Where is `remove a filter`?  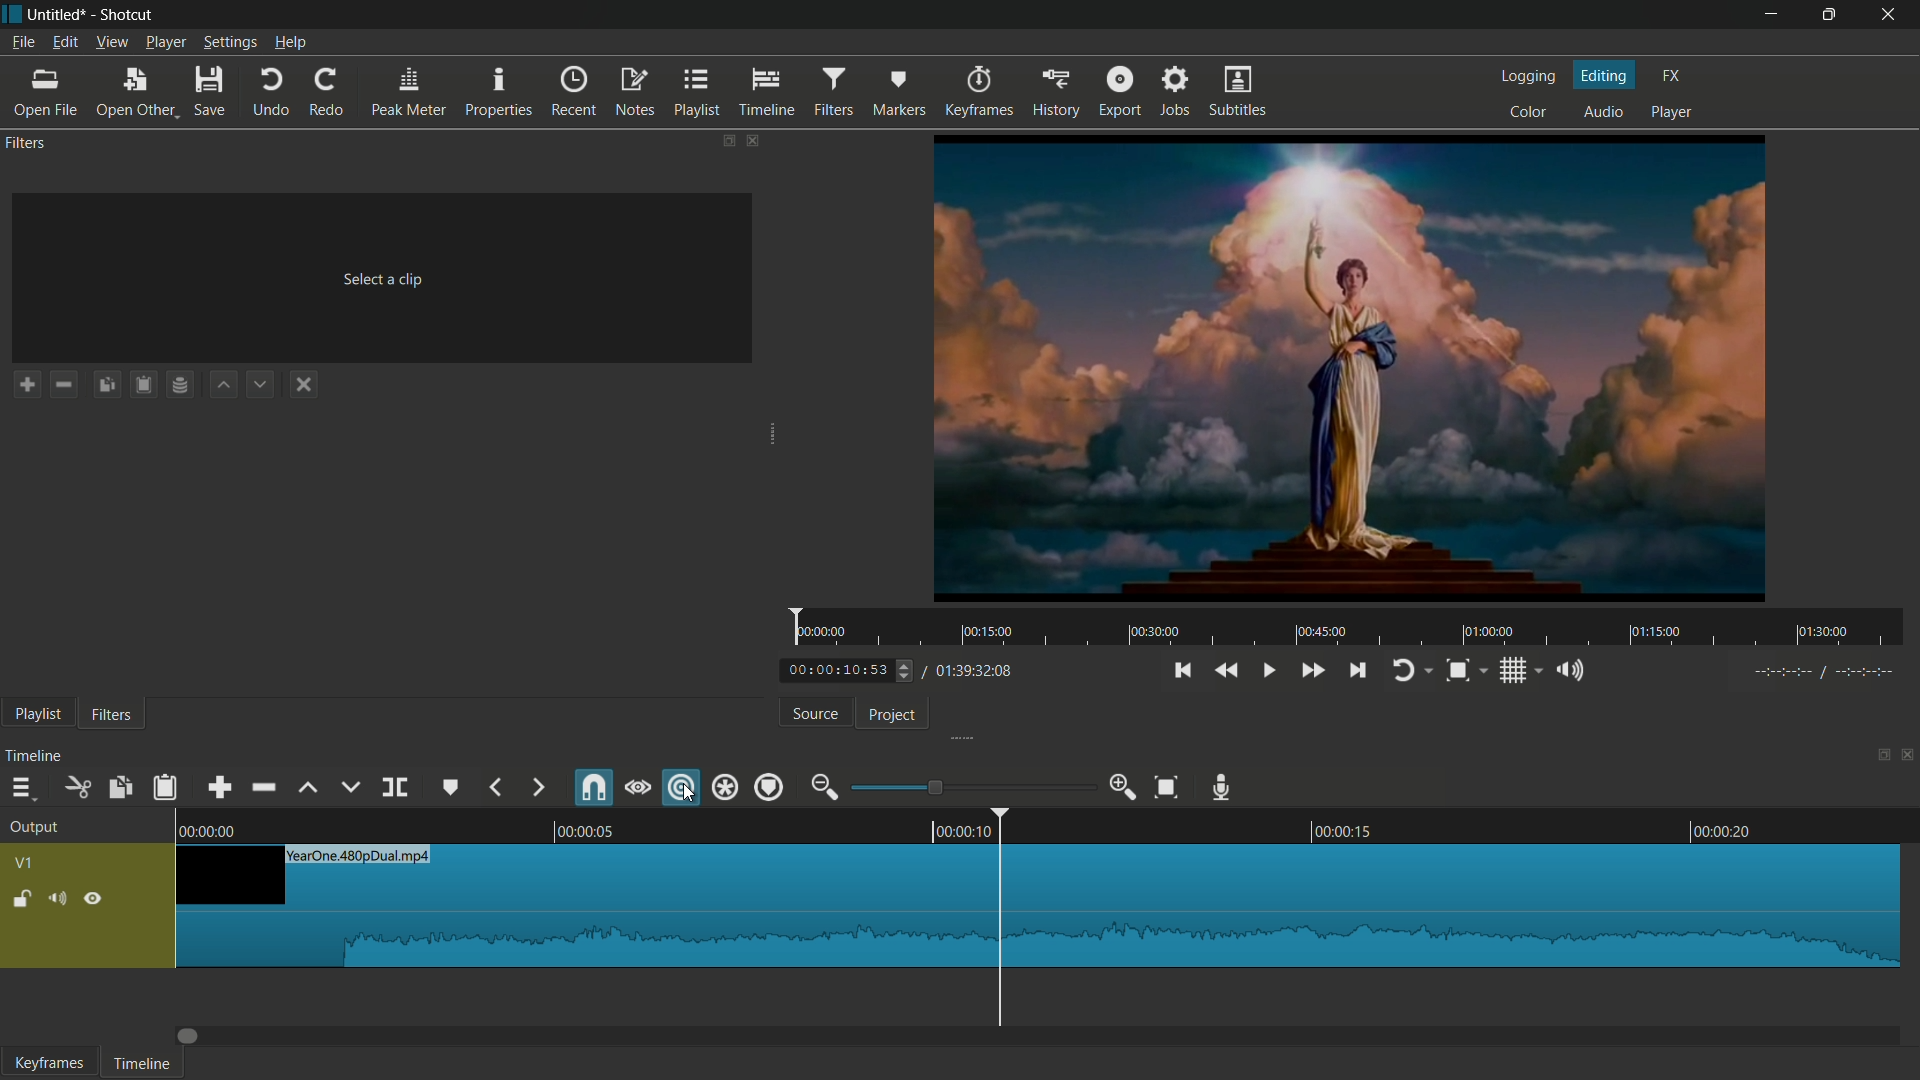
remove a filter is located at coordinates (64, 385).